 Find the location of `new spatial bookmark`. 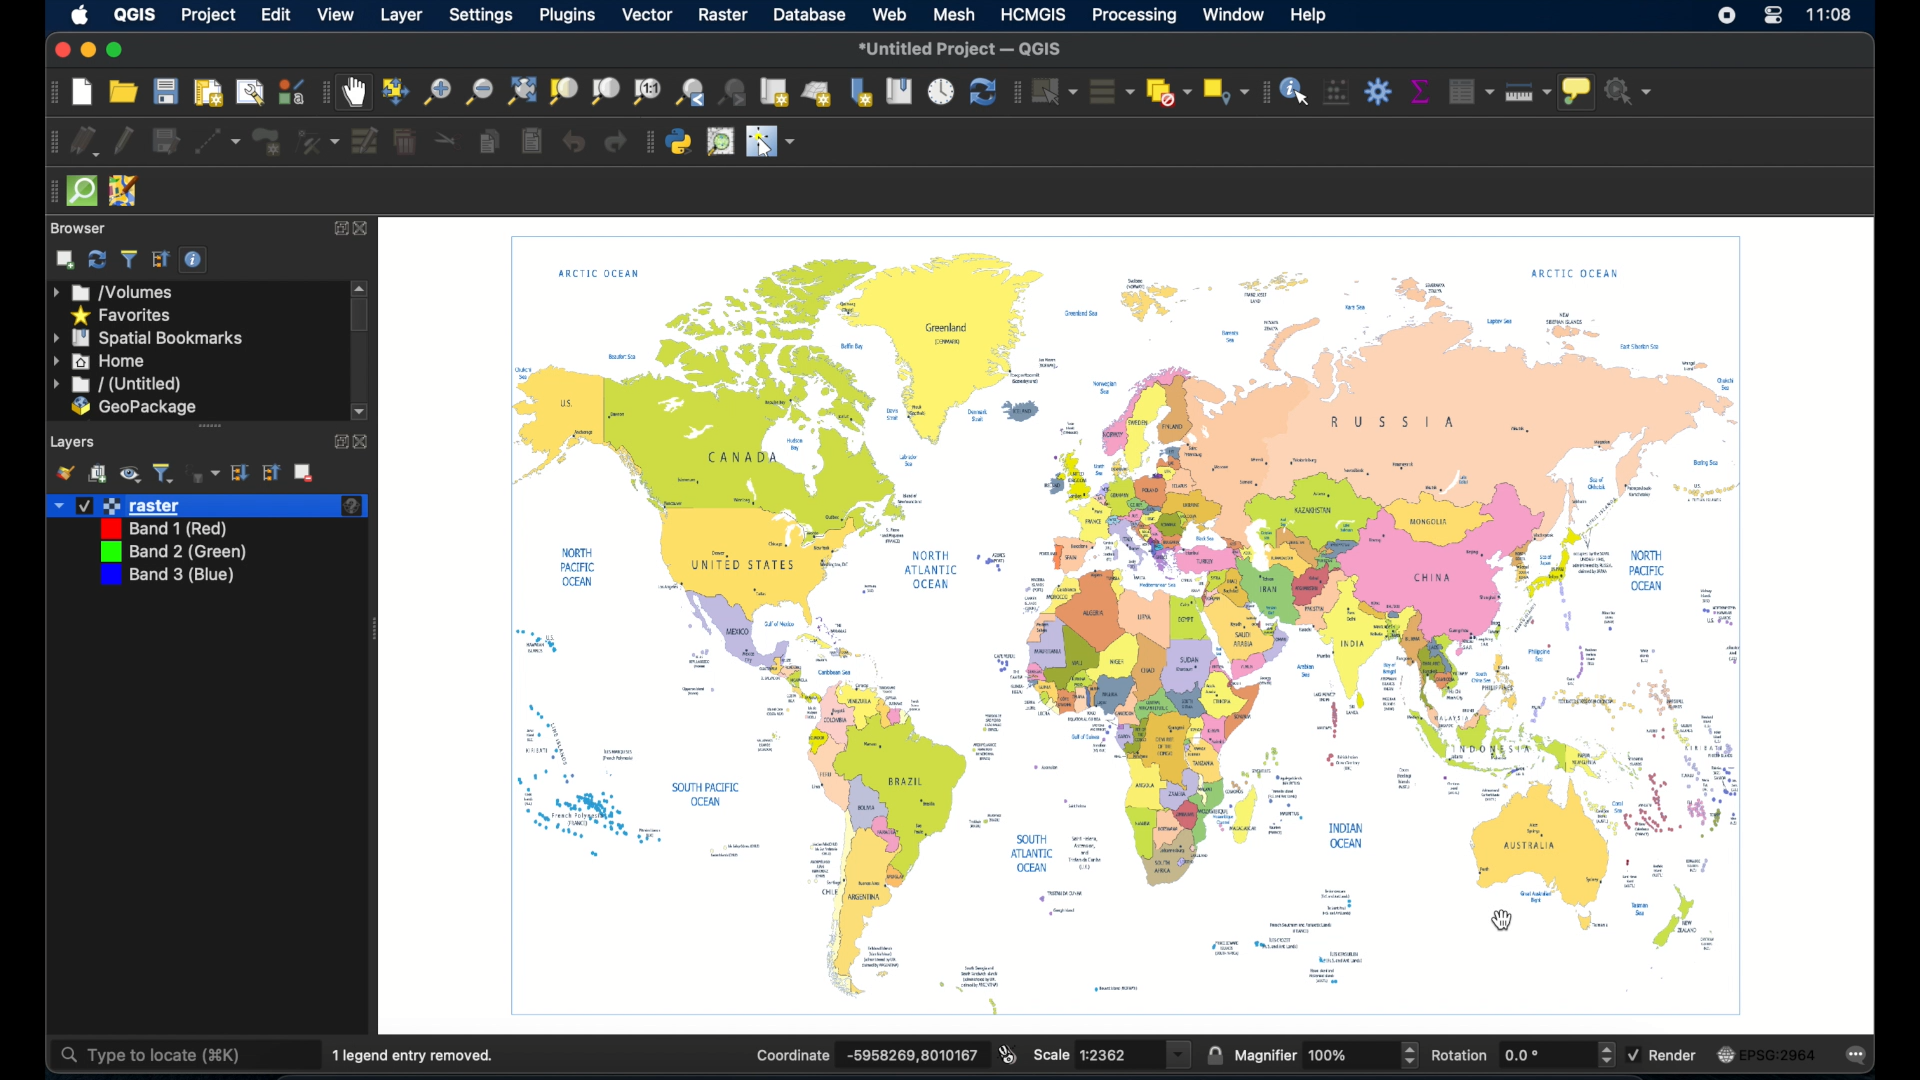

new spatial bookmark is located at coordinates (862, 91).